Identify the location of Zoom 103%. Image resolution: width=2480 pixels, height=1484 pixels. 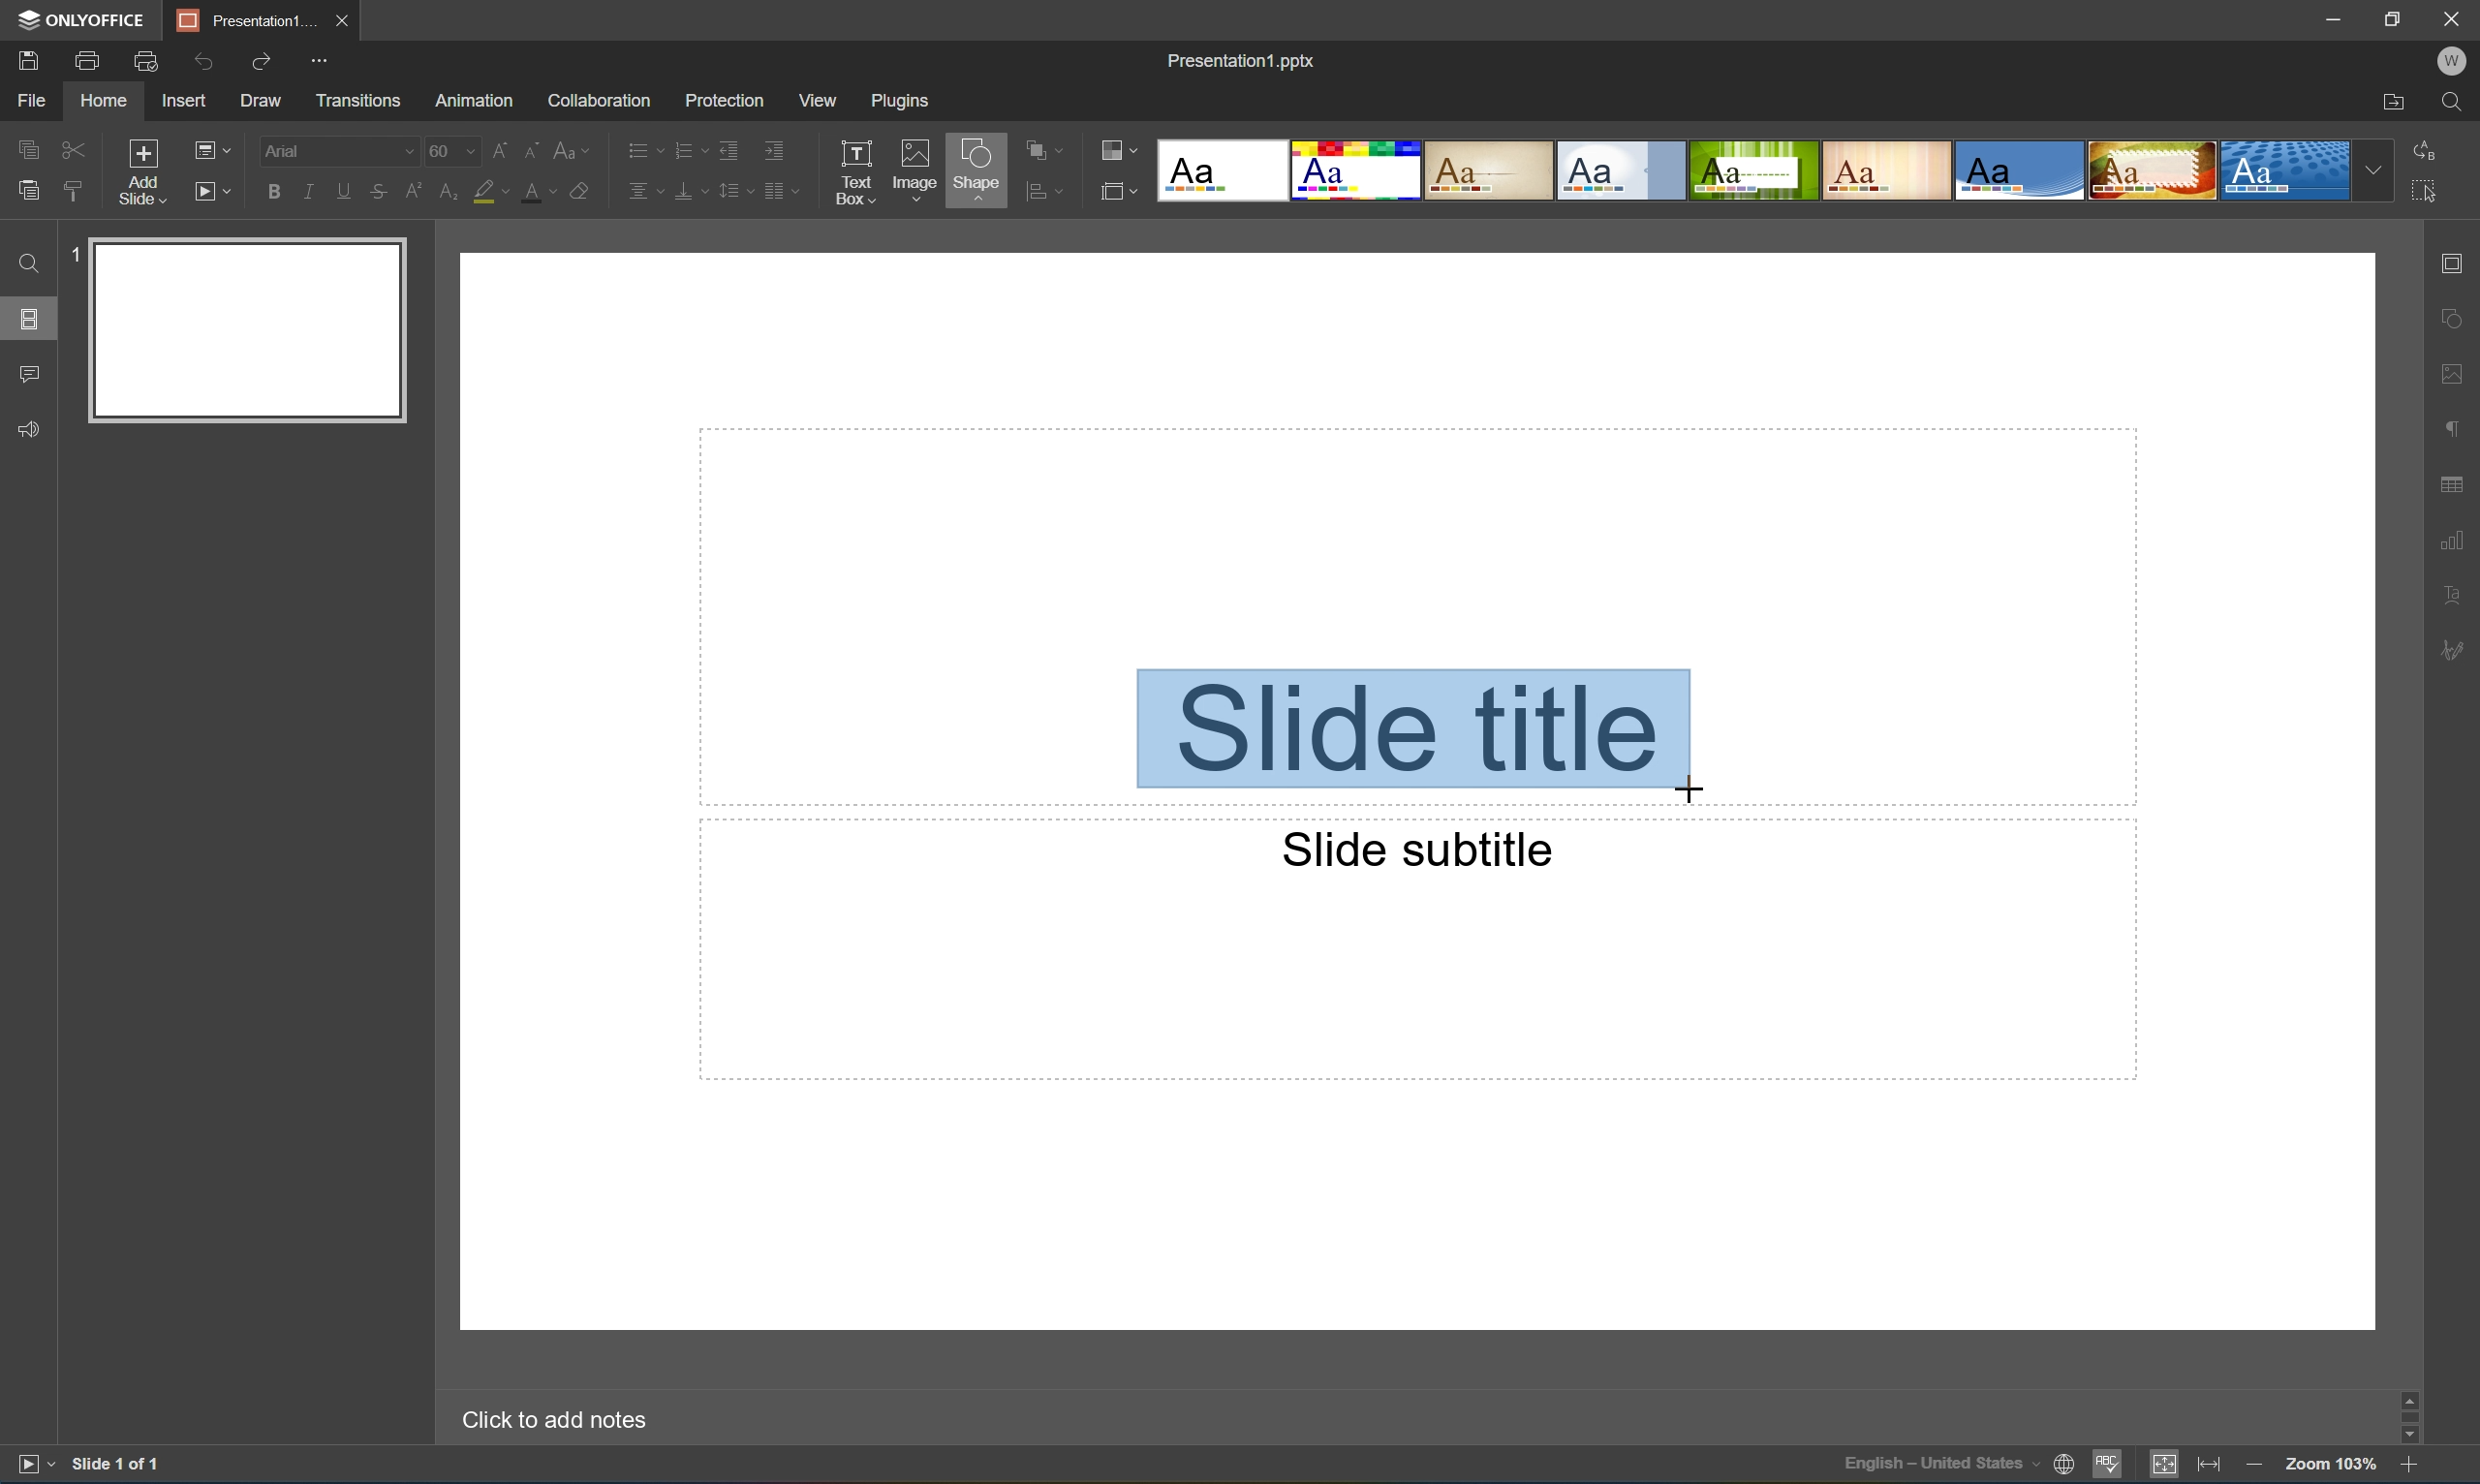
(2330, 1464).